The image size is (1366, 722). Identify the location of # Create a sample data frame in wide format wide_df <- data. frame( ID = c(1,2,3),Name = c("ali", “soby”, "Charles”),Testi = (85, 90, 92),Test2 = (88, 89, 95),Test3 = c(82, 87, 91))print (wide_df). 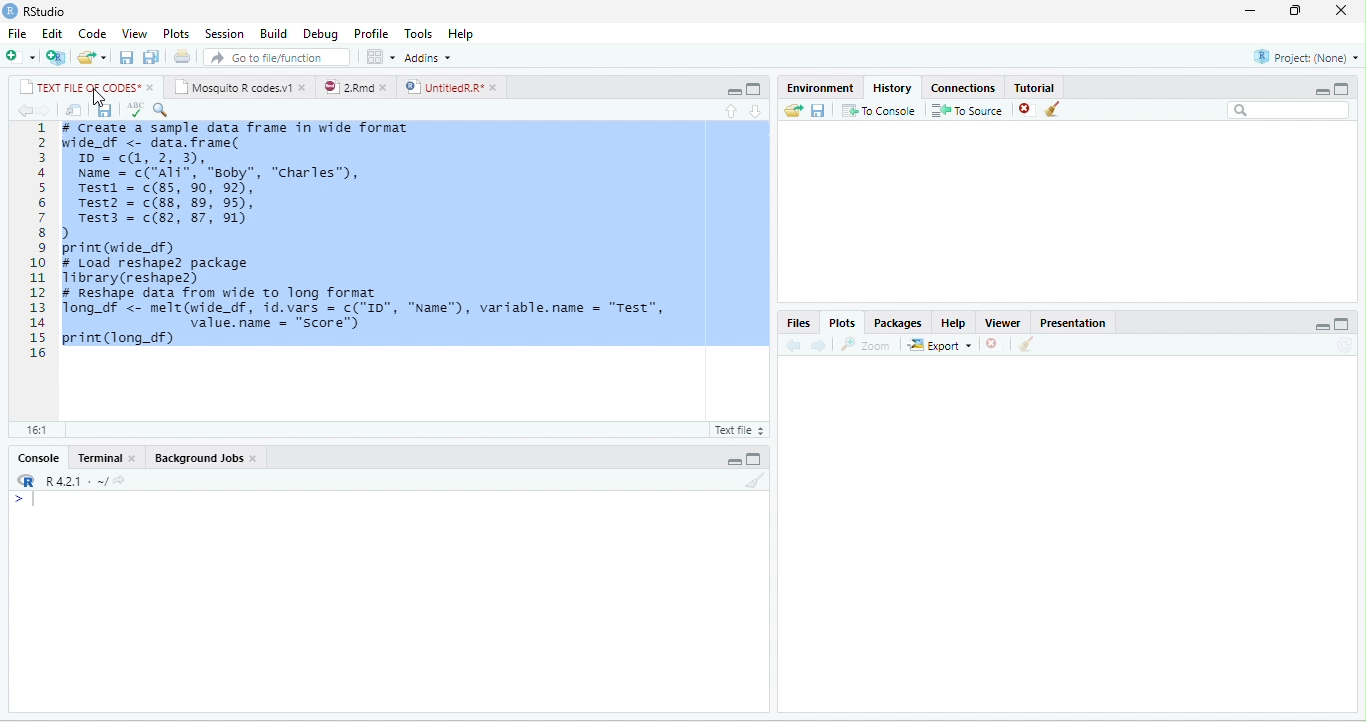
(235, 188).